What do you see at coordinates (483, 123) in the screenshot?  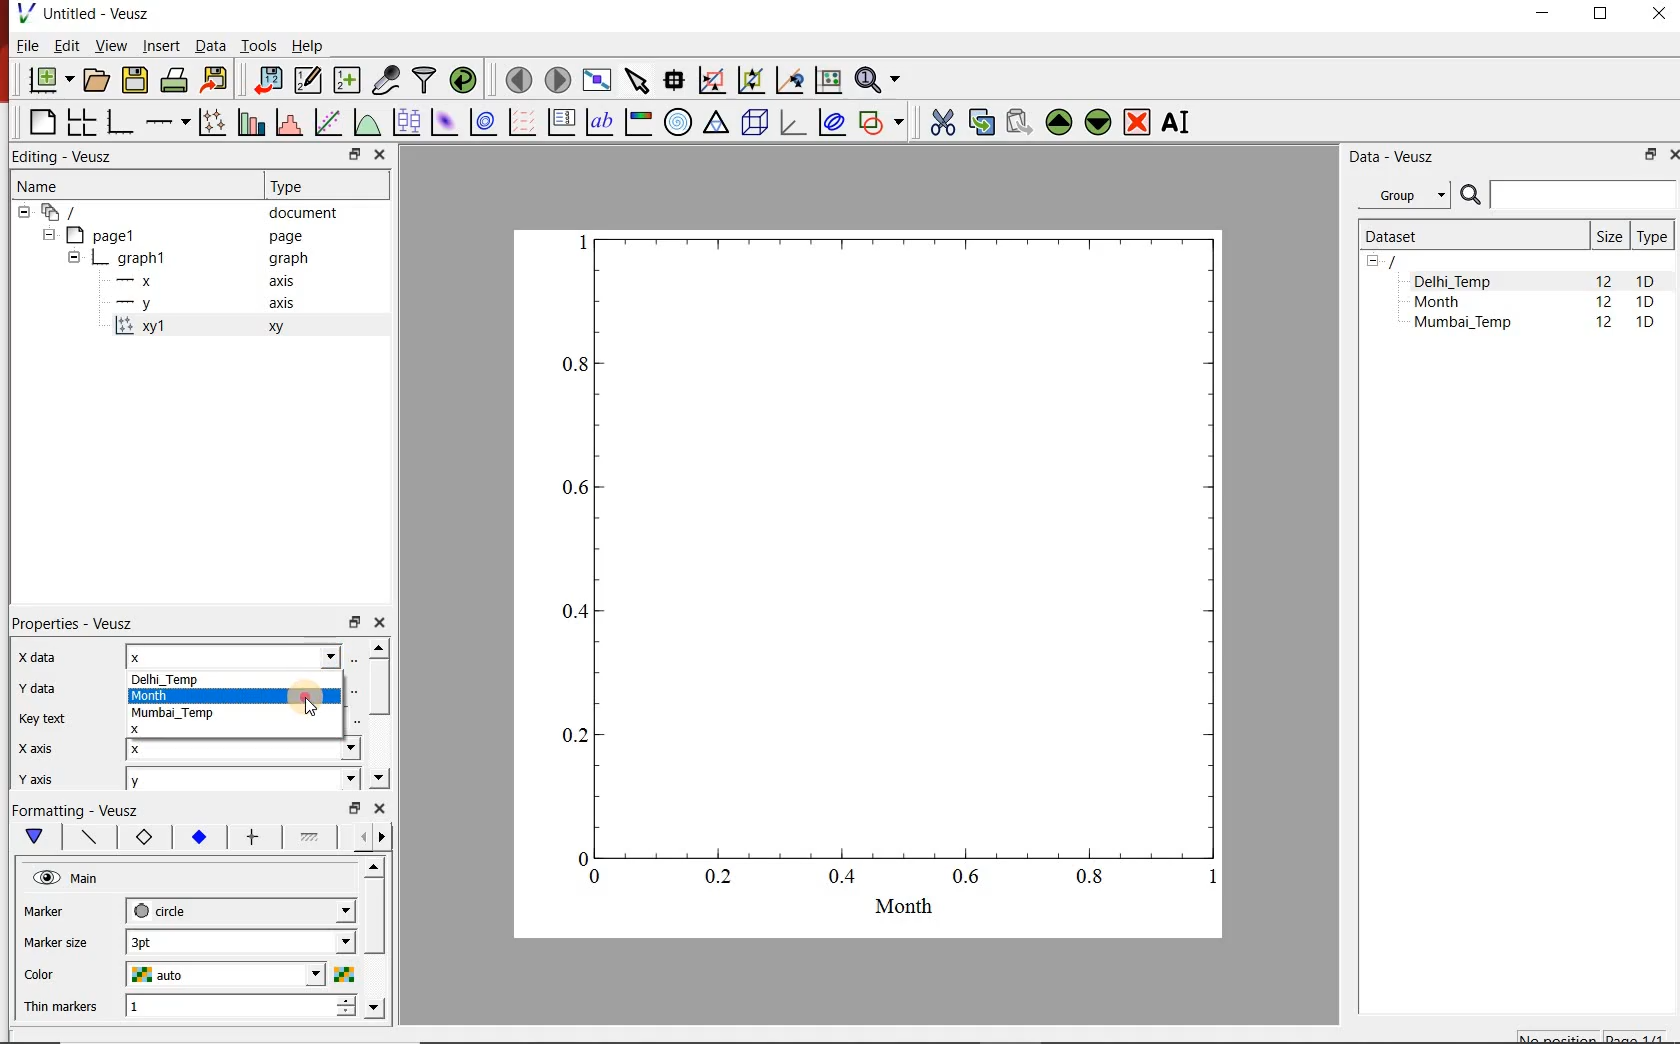 I see `plot a 2d dataset as contours` at bounding box center [483, 123].